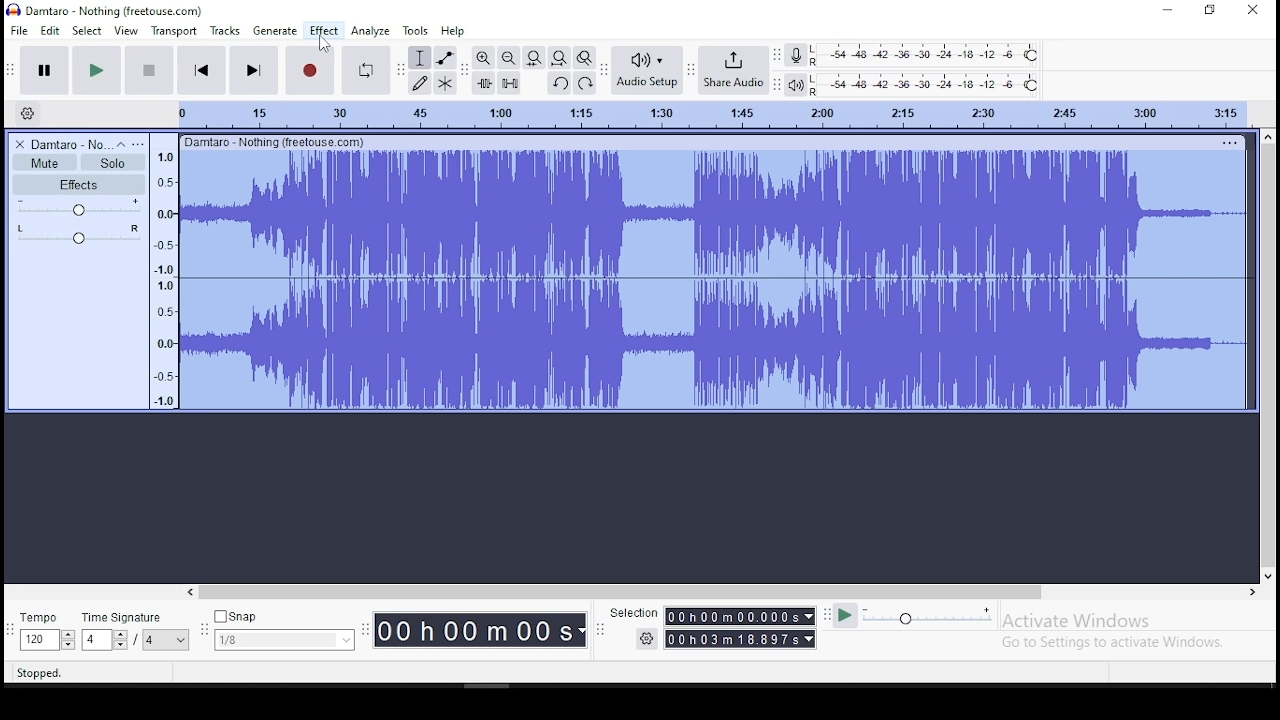 The width and height of the screenshot is (1280, 720). Describe the element at coordinates (741, 638) in the screenshot. I see `00 h 00 m 00.000 s` at that location.